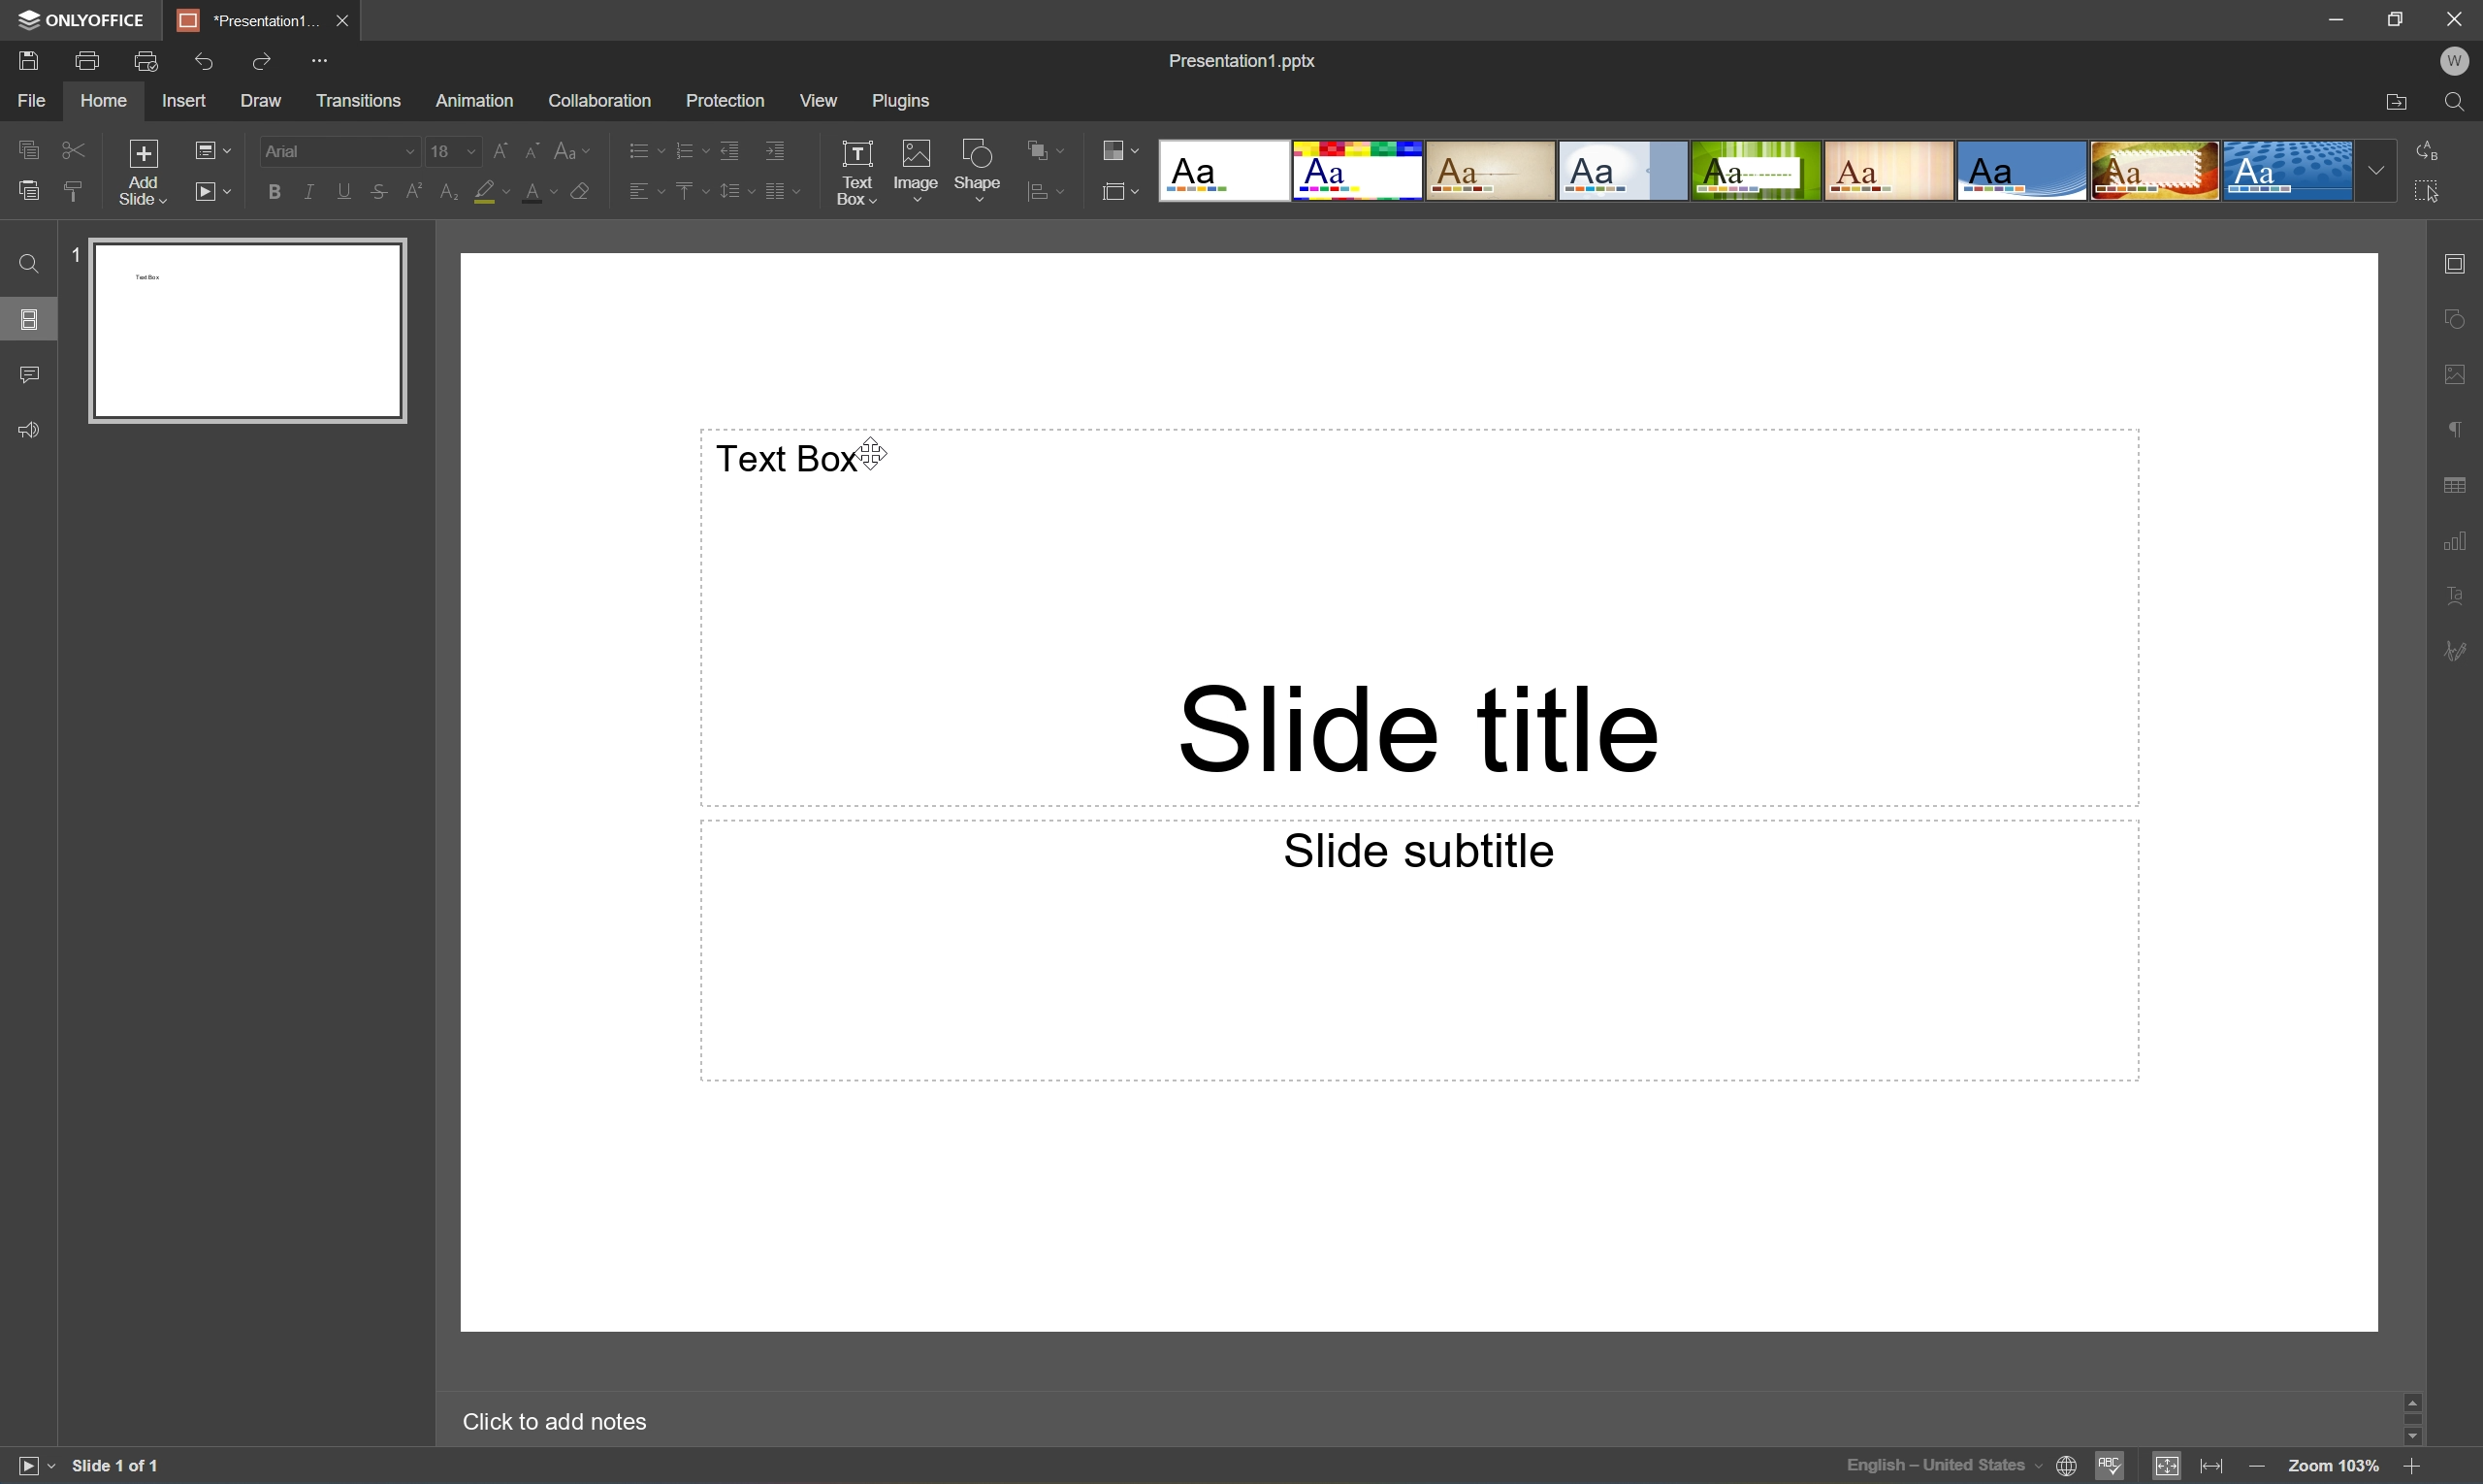 This screenshot has height=1484, width=2483. What do you see at coordinates (262, 59) in the screenshot?
I see `Redo` at bounding box center [262, 59].